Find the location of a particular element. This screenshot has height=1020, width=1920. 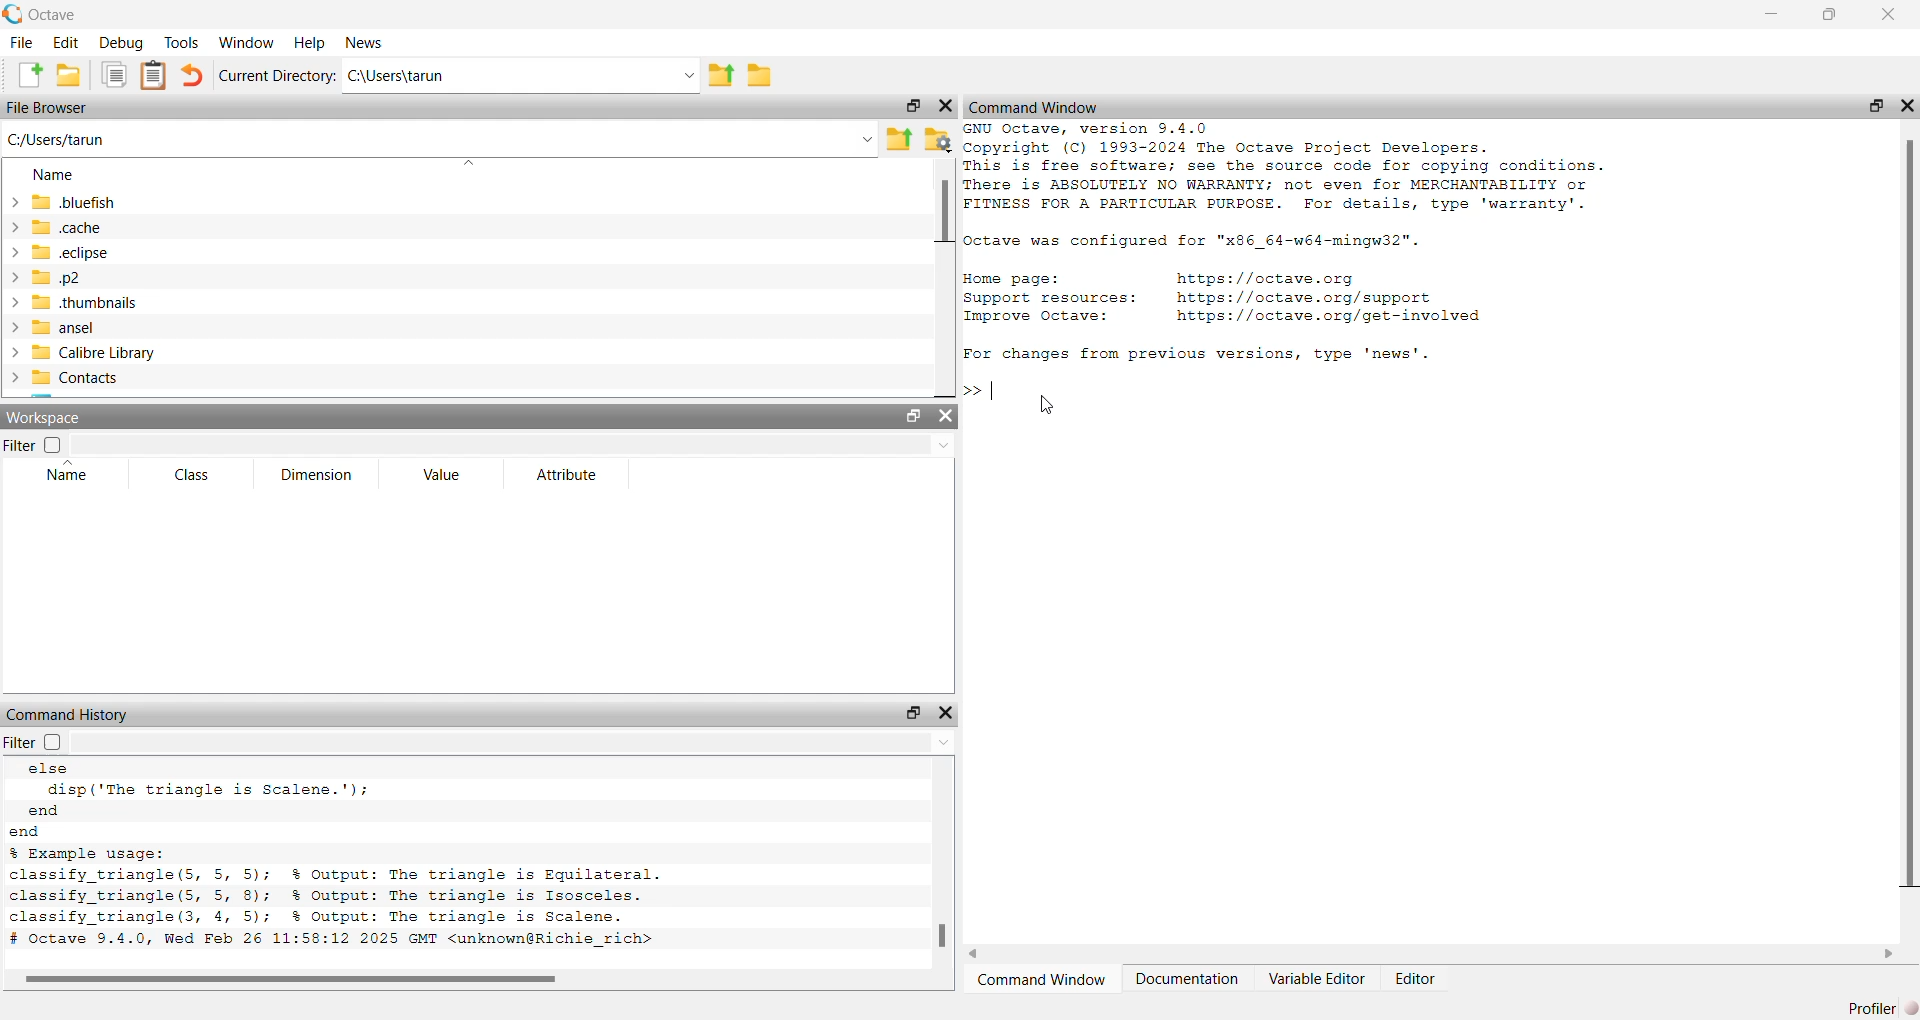

maximize is located at coordinates (1834, 14).